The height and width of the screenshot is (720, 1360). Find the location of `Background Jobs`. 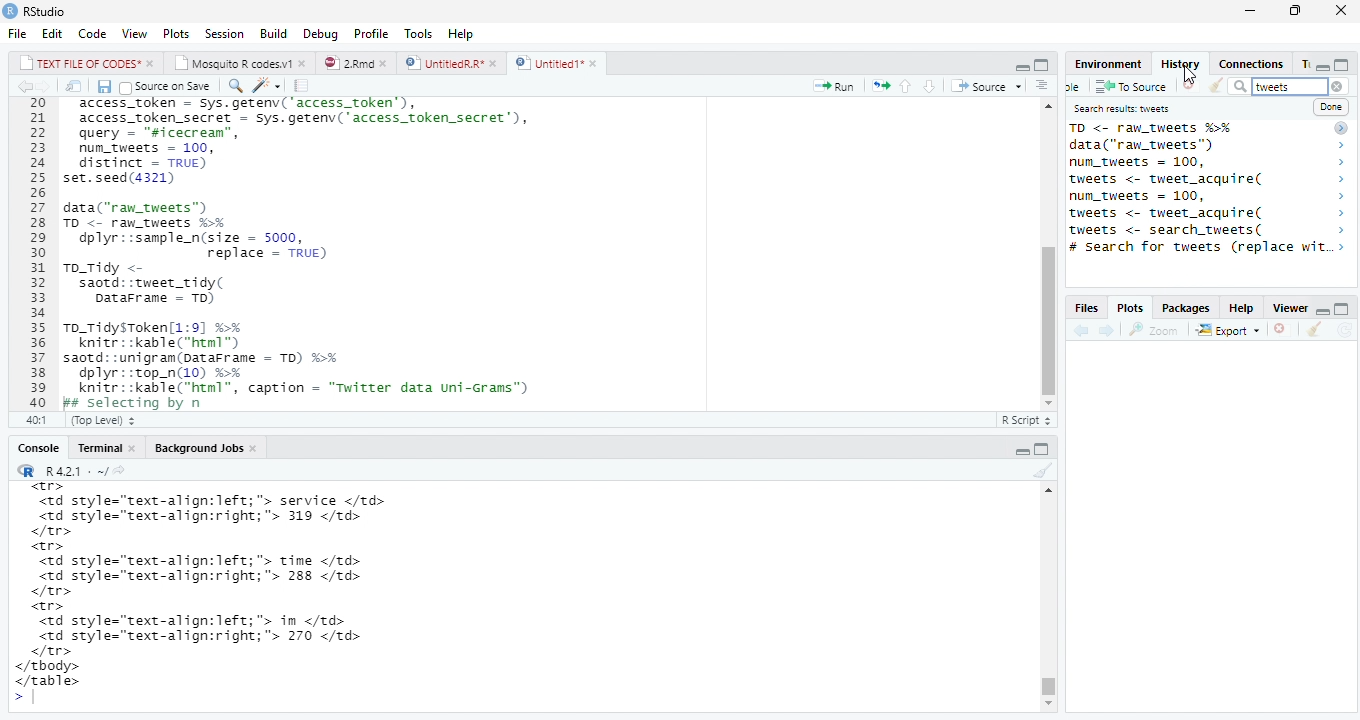

Background Jobs is located at coordinates (208, 447).